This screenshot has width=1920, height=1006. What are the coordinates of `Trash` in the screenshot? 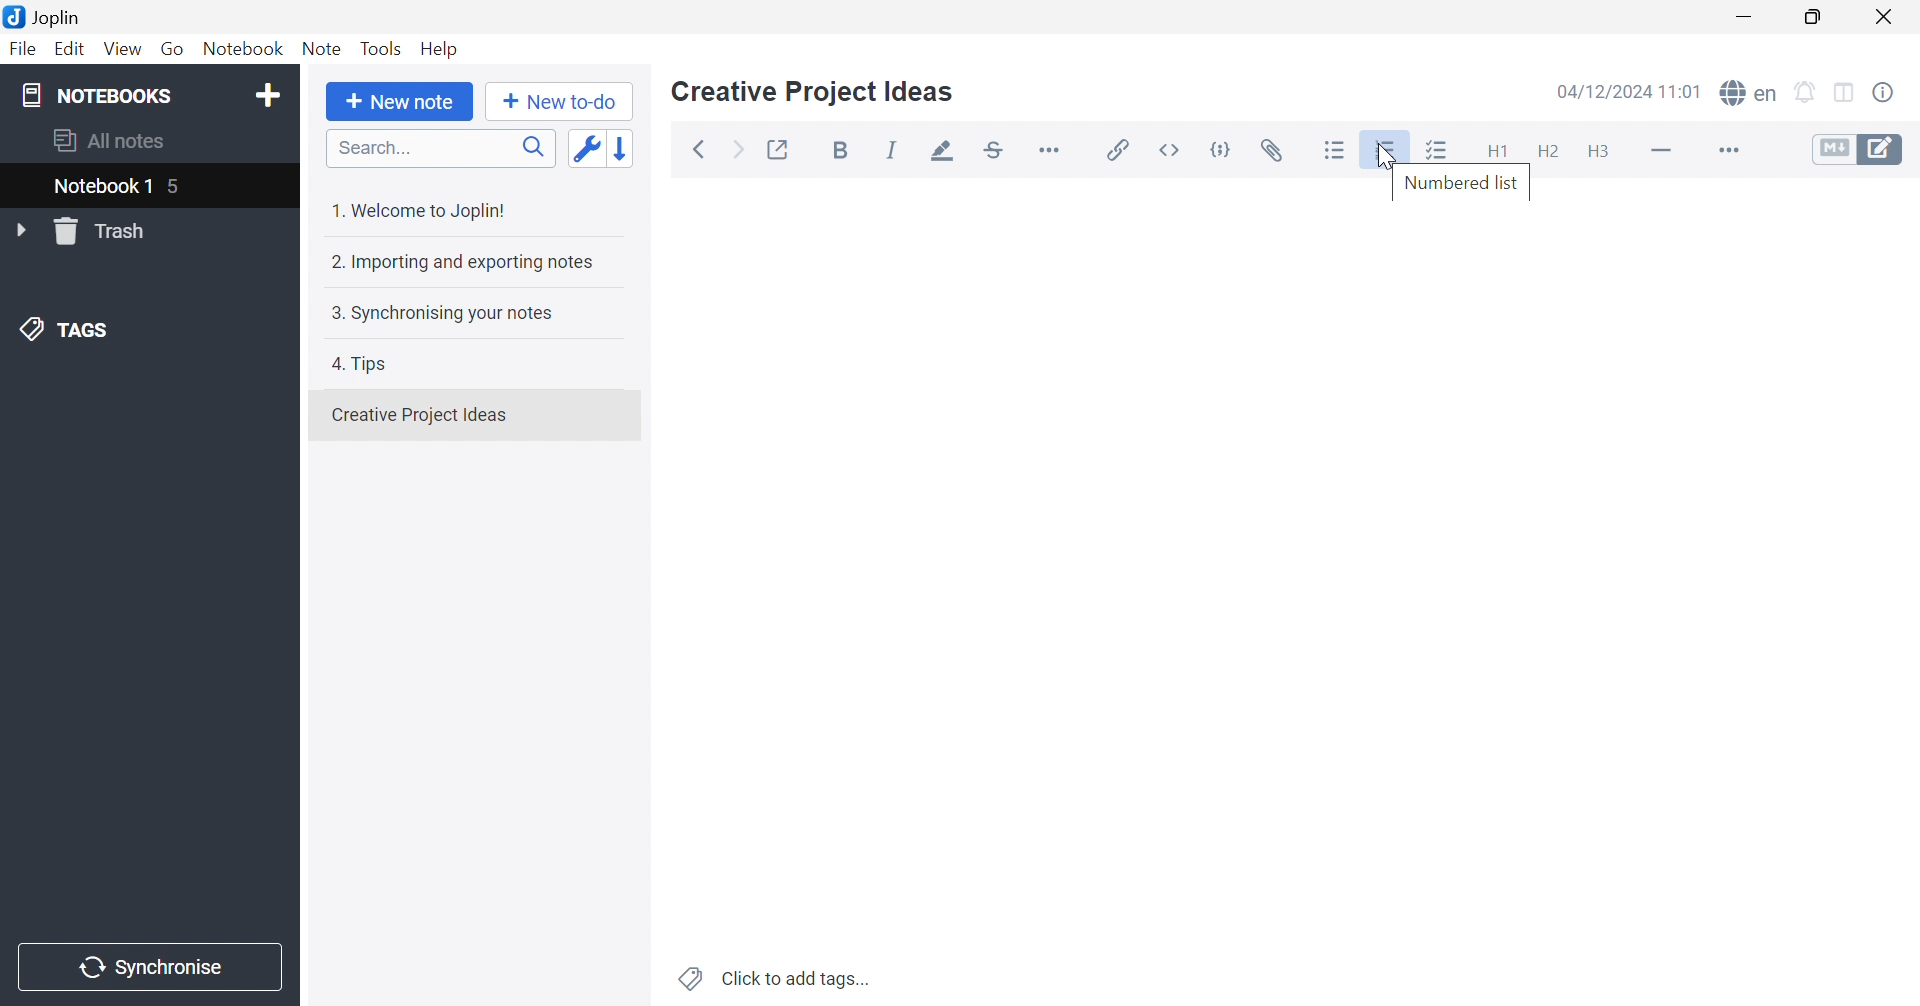 It's located at (107, 232).